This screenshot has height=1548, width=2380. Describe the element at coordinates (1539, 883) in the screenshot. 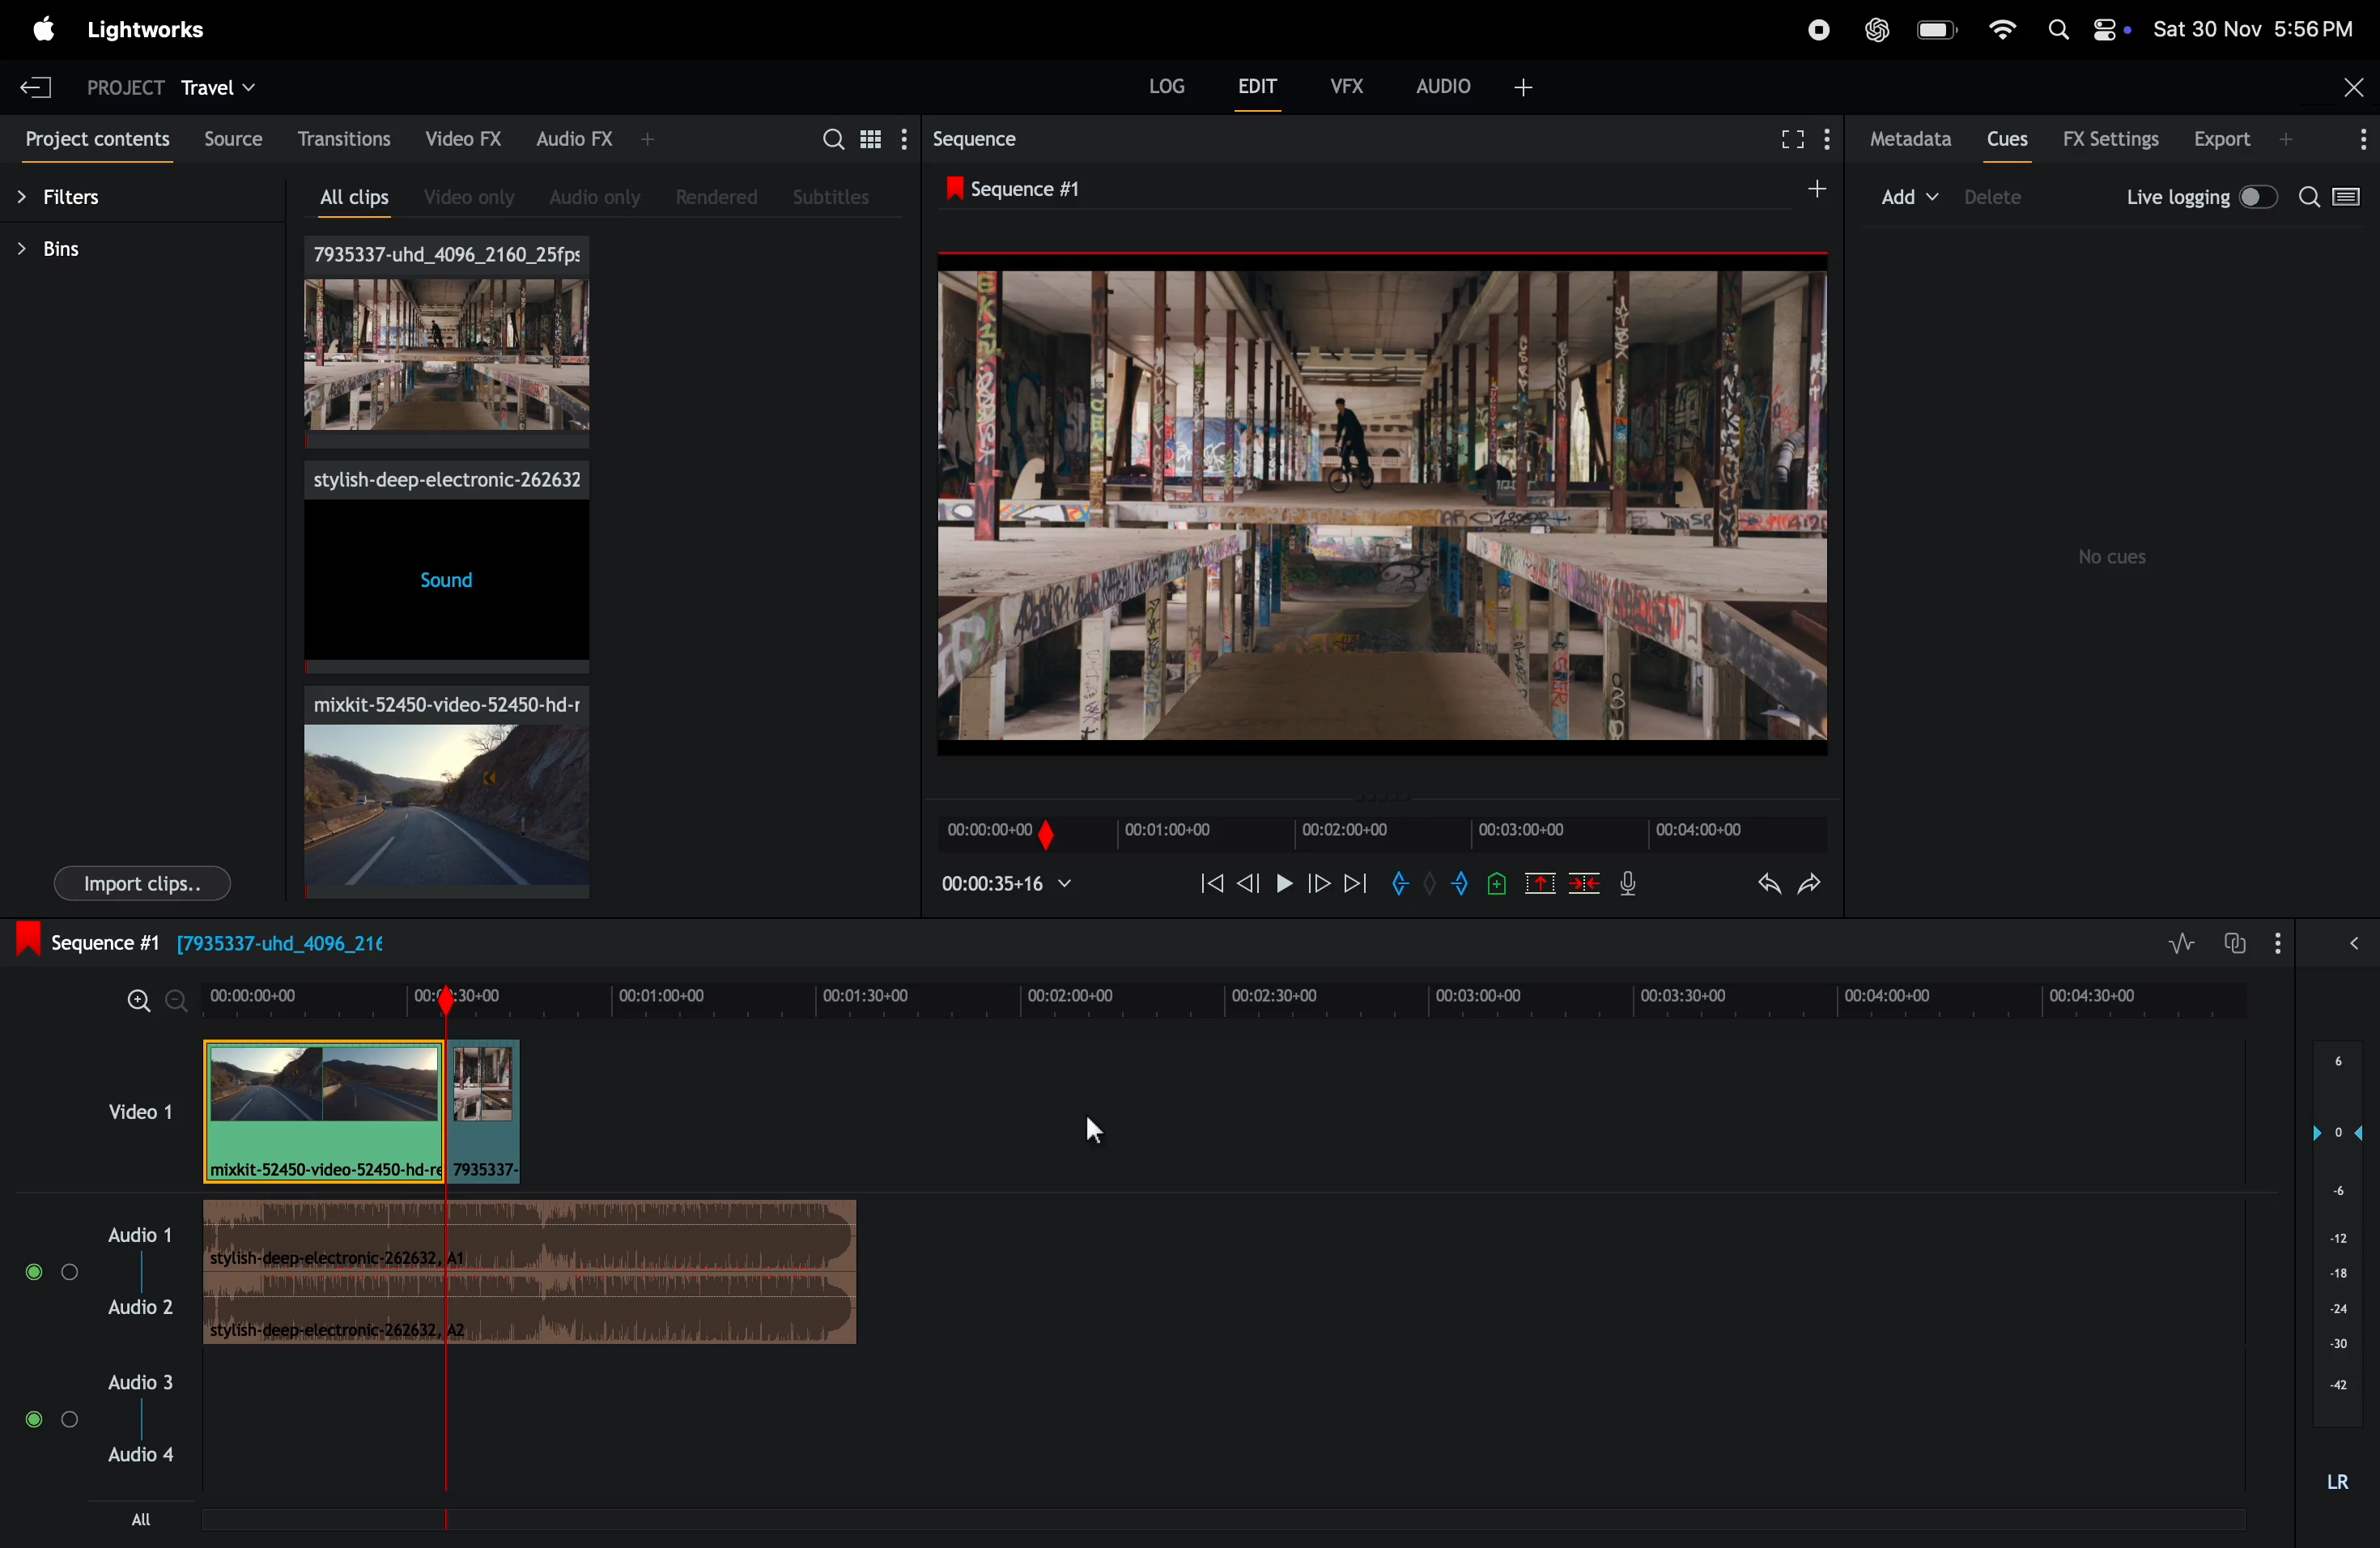

I see `cut` at that location.